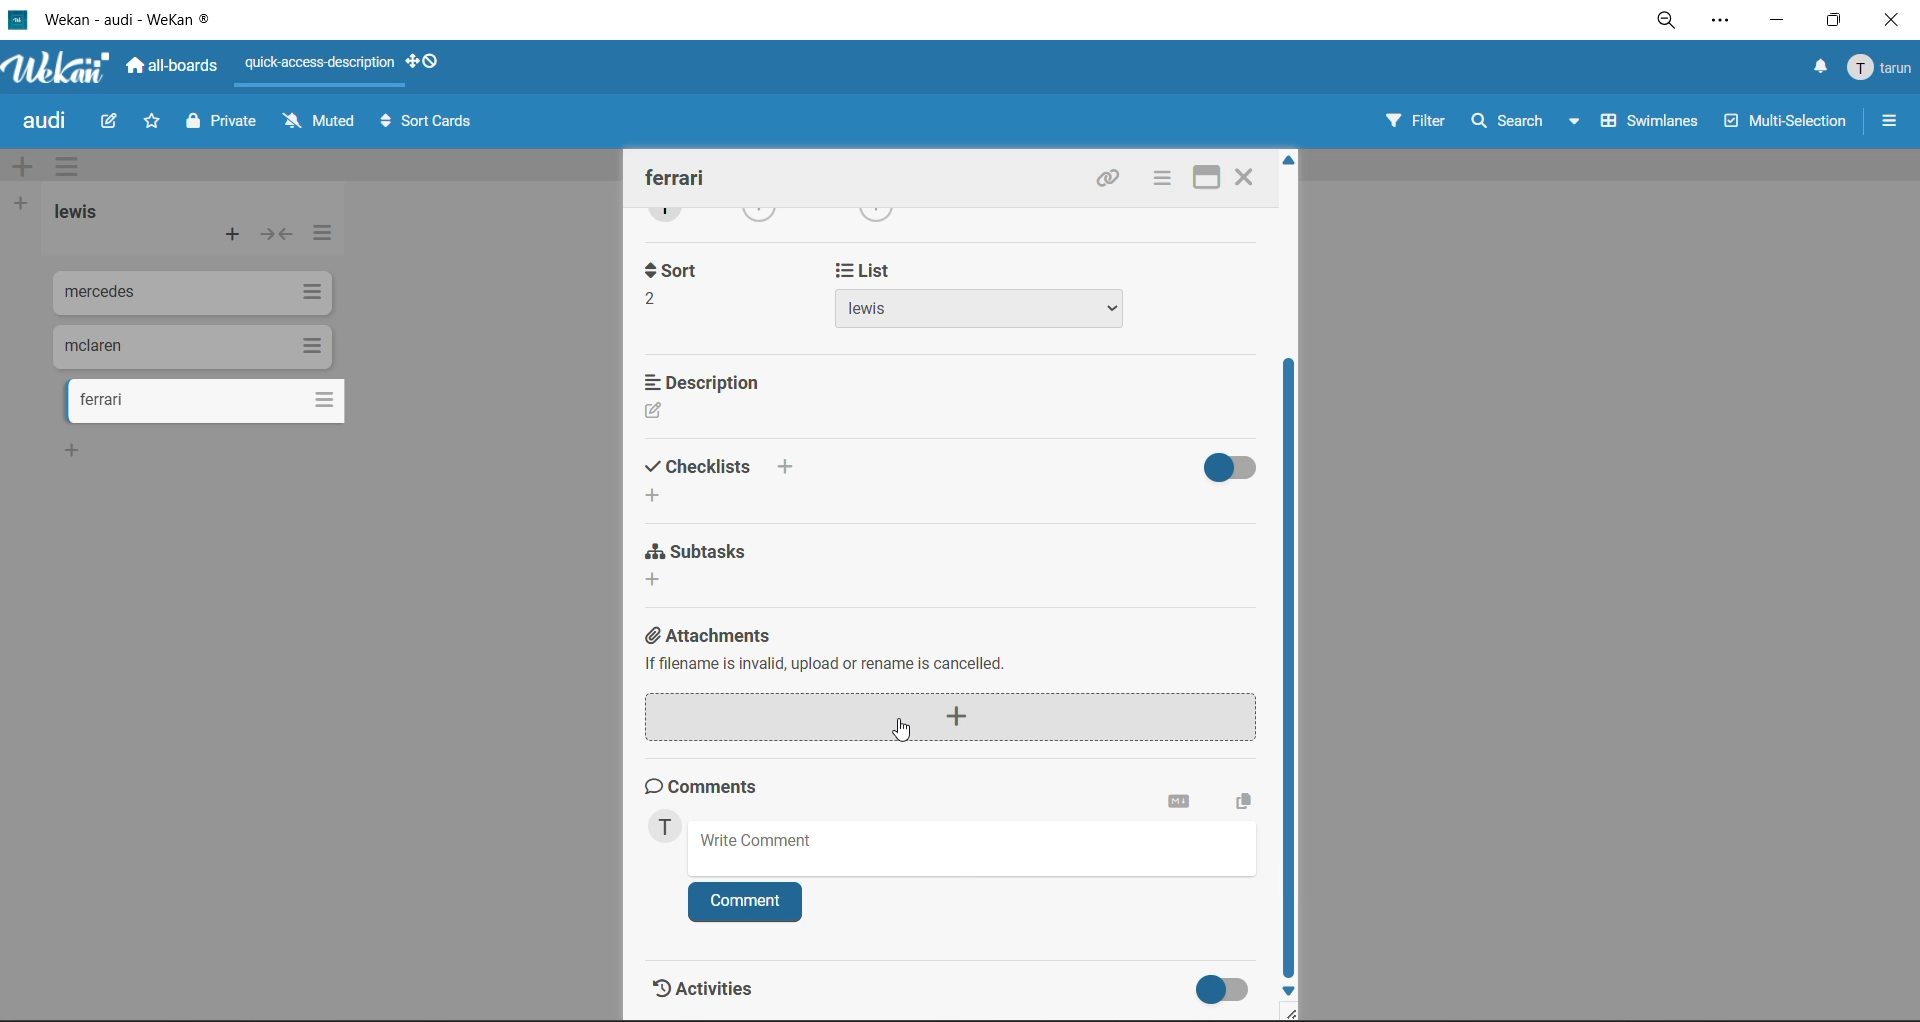 The width and height of the screenshot is (1920, 1022). Describe the element at coordinates (1249, 798) in the screenshot. I see `copy` at that location.